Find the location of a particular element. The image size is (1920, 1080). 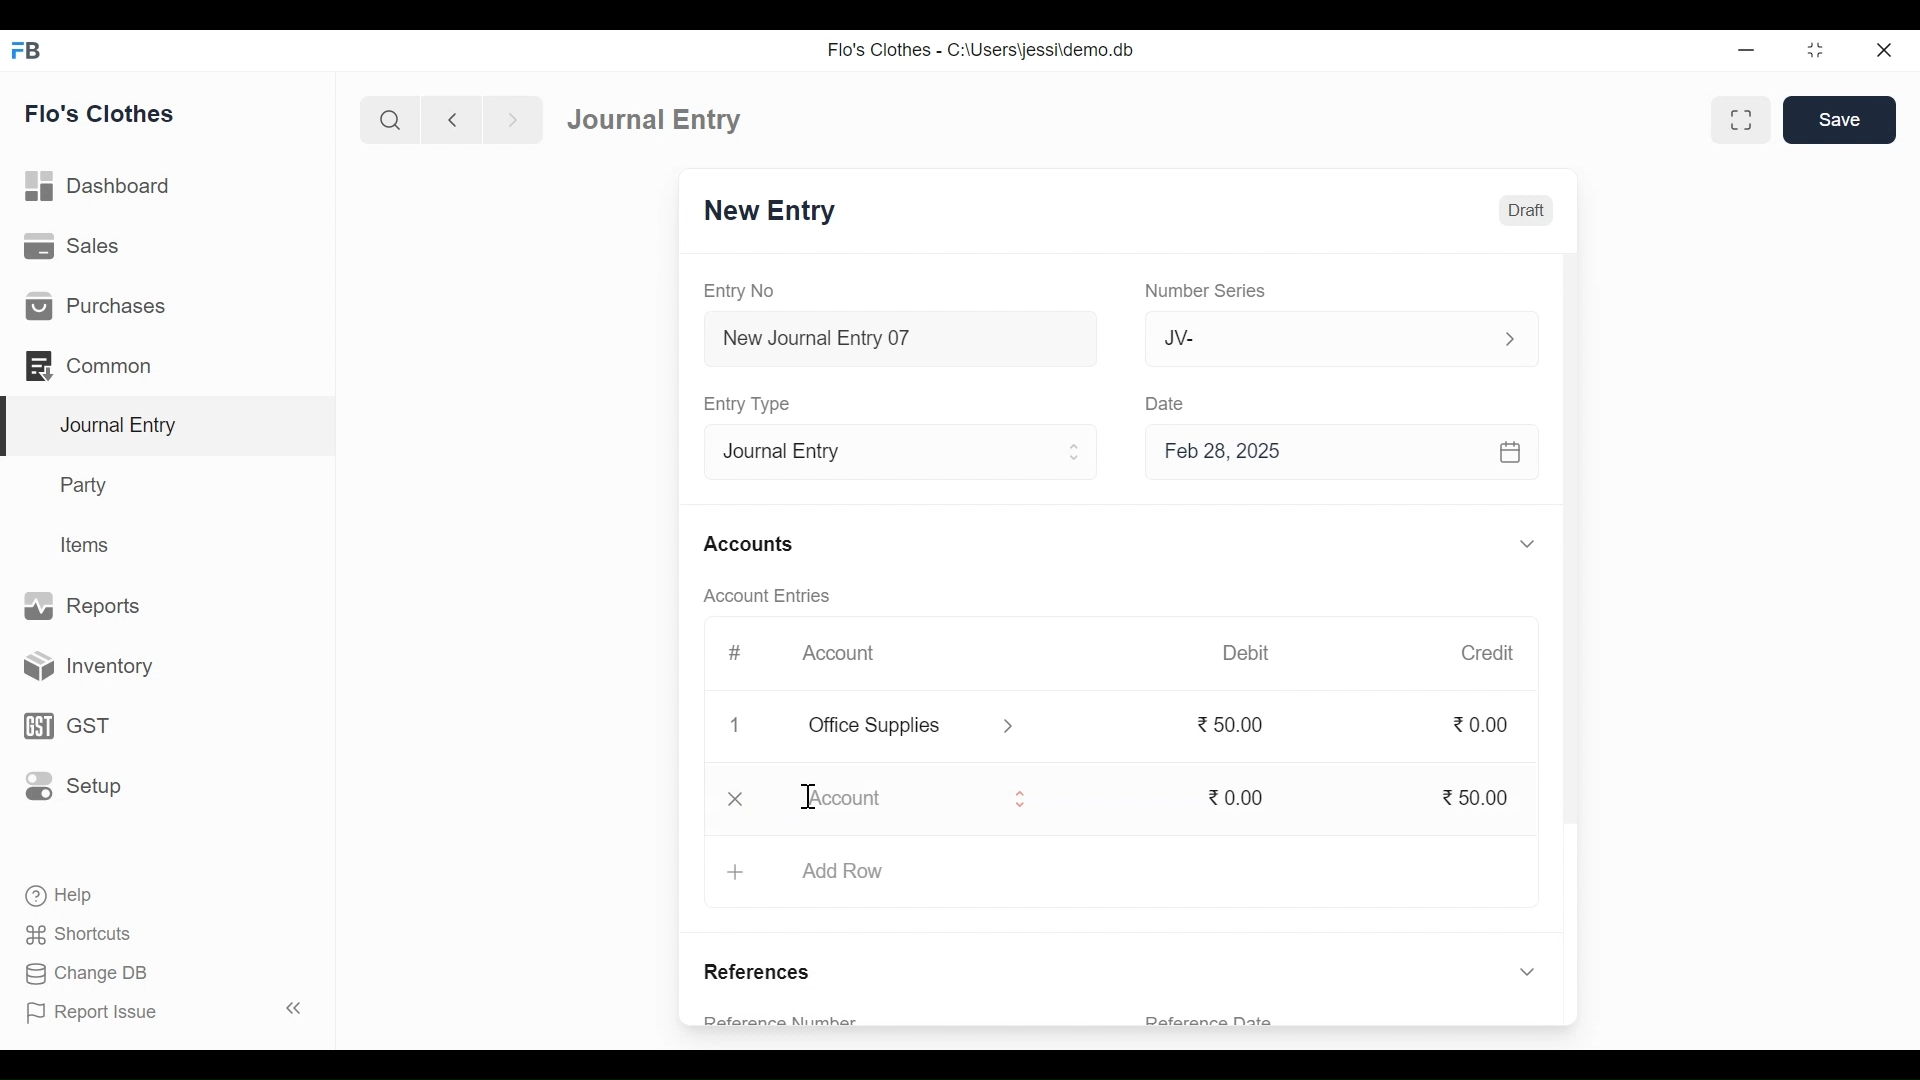

Account Entries is located at coordinates (766, 595).